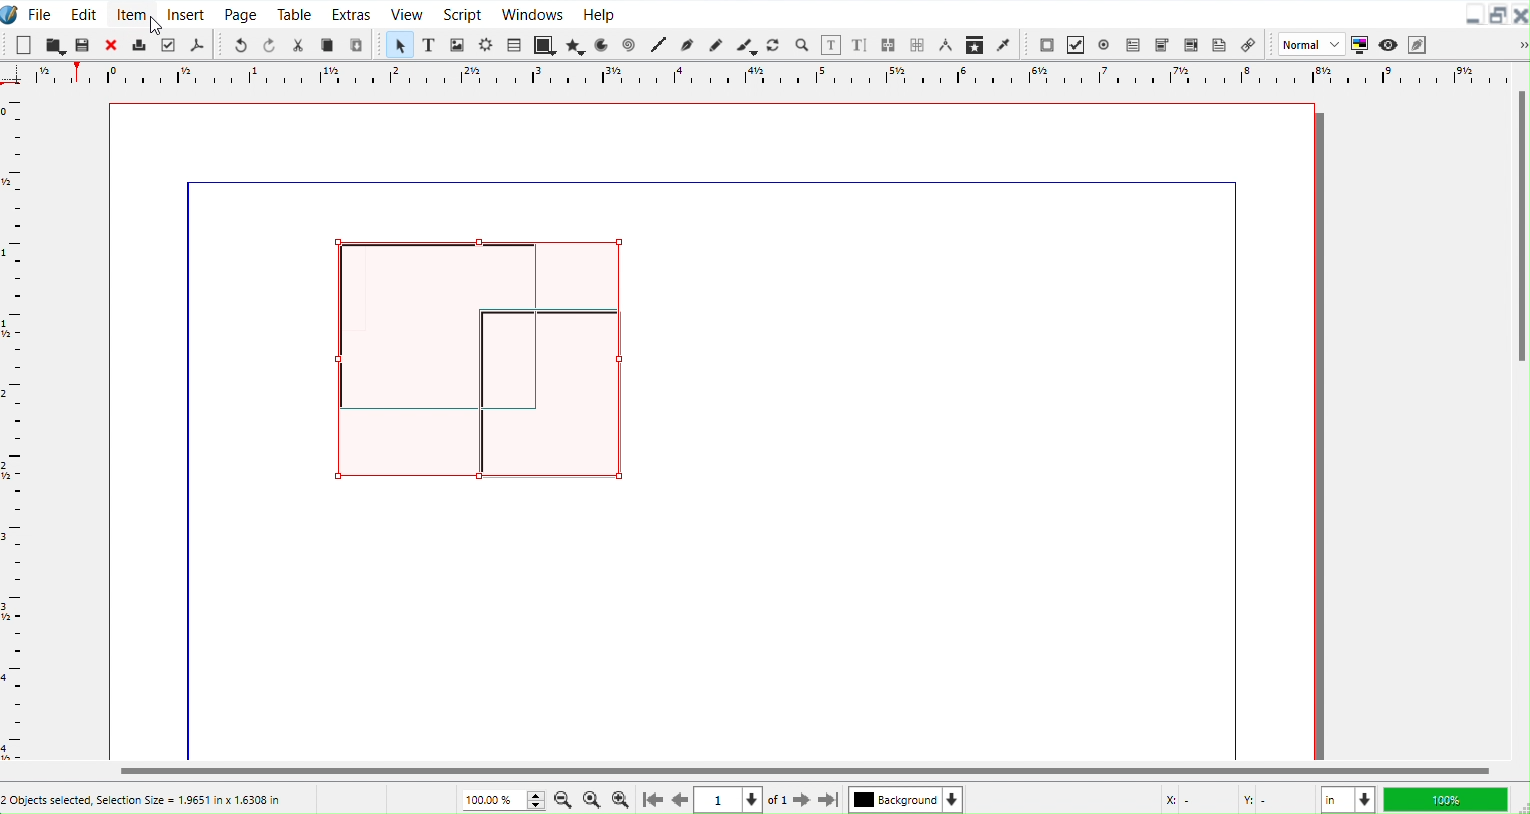 The image size is (1530, 814). Describe the element at coordinates (1046, 45) in the screenshot. I see `PDF Push Button` at that location.